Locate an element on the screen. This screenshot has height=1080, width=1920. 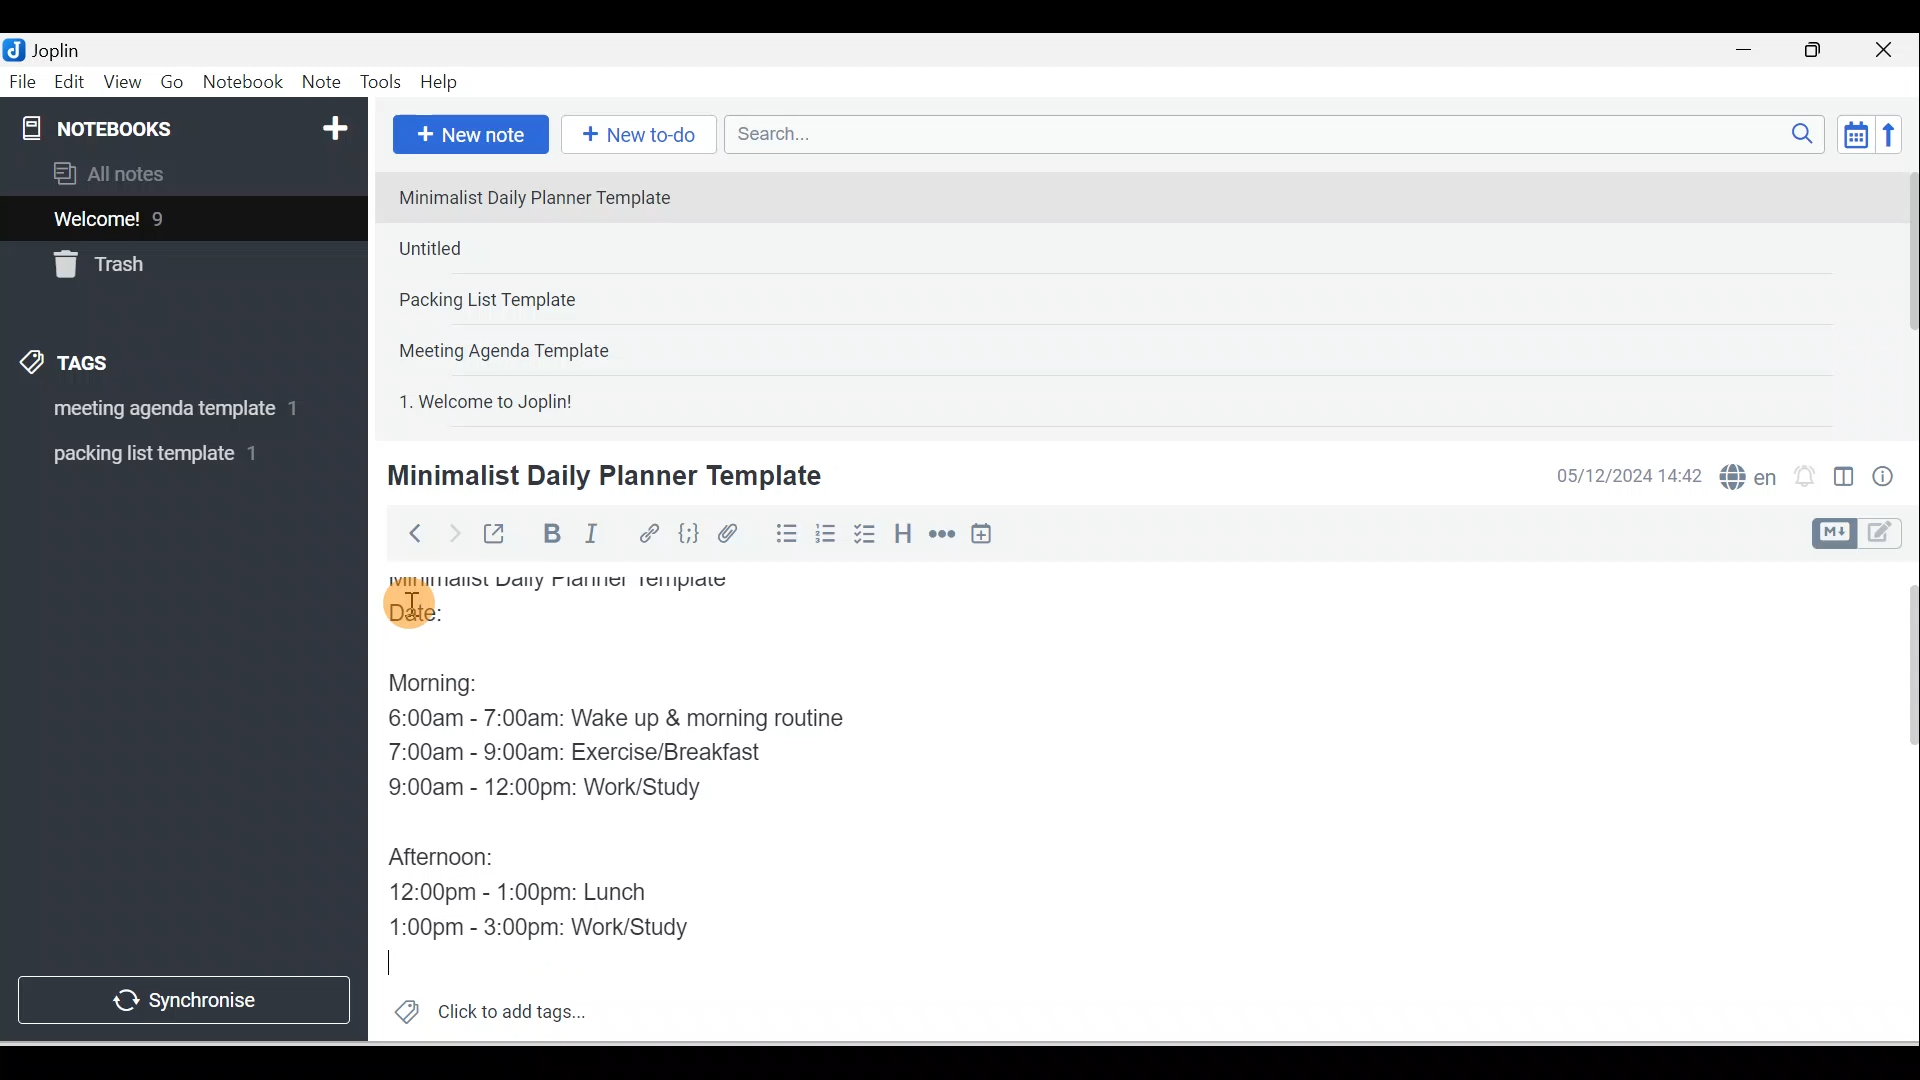
Click to add tags is located at coordinates (482, 1009).